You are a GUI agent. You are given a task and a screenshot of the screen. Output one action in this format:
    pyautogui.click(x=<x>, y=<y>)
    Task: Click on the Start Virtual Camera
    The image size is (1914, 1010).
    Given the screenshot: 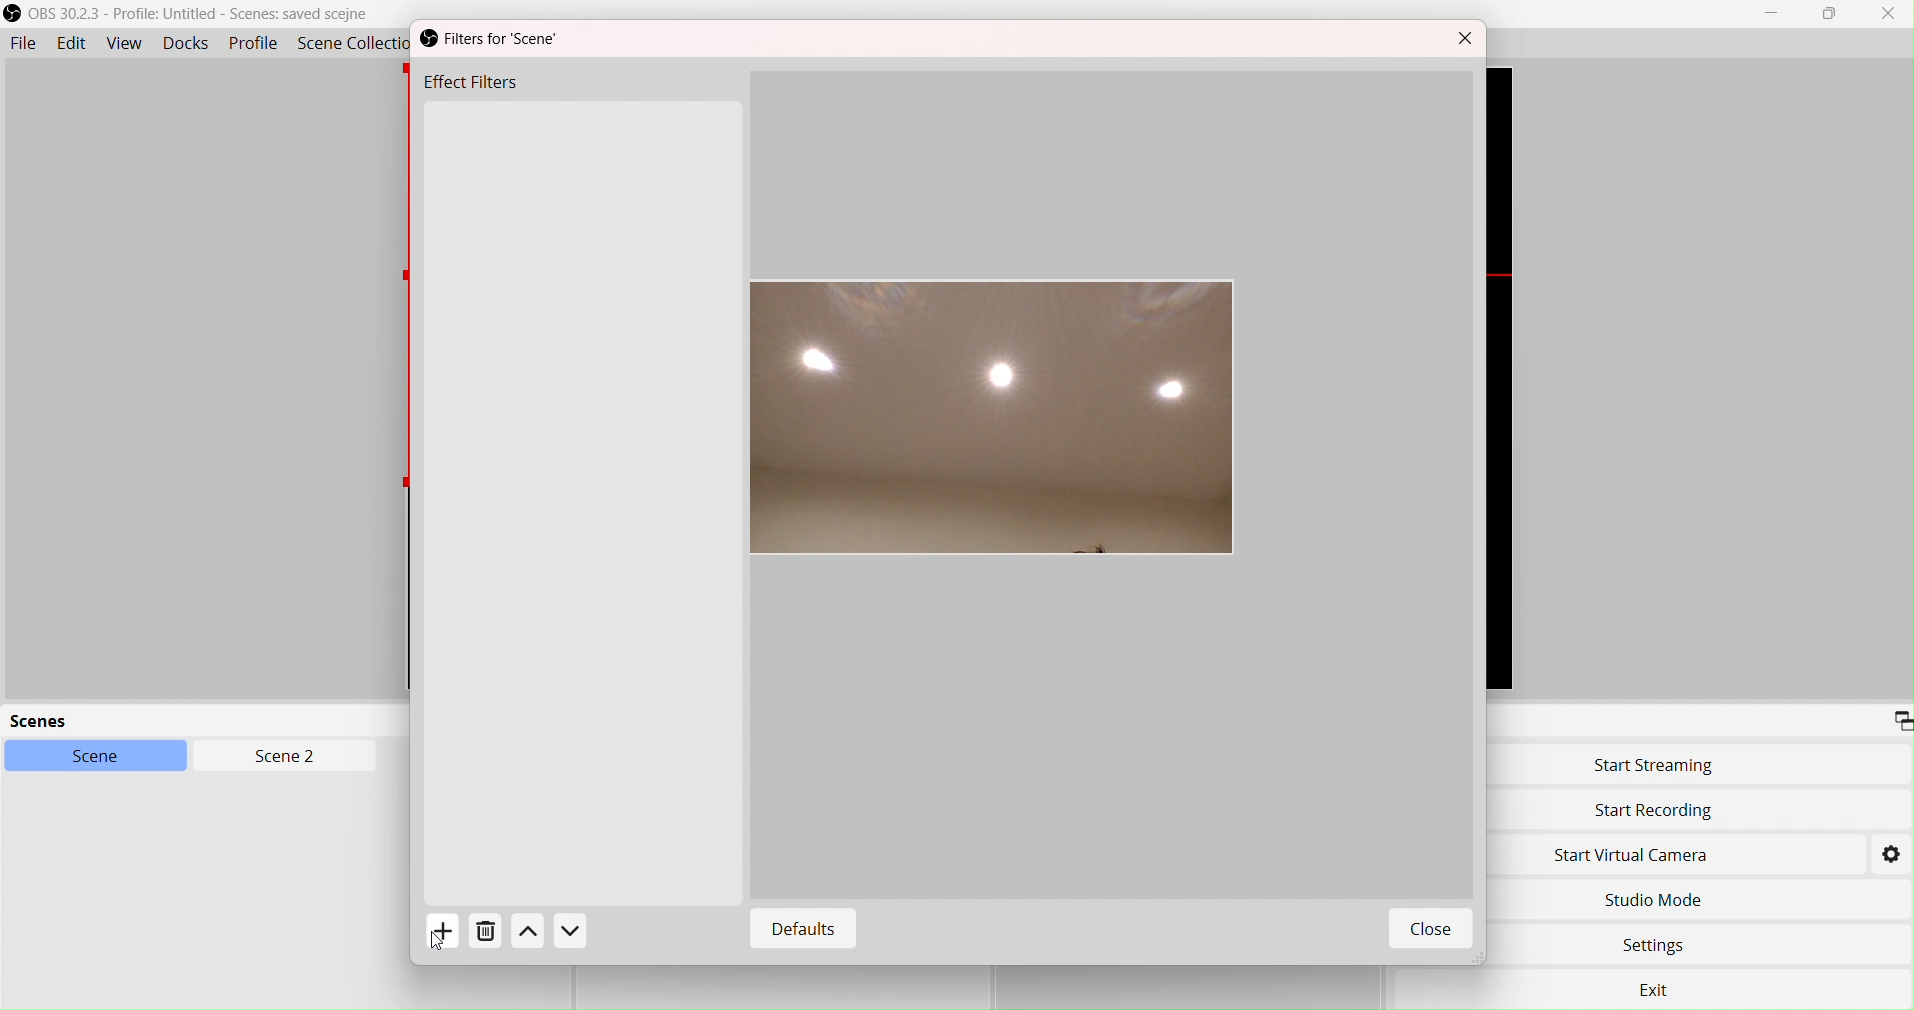 What is the action you would take?
    pyautogui.click(x=1644, y=854)
    